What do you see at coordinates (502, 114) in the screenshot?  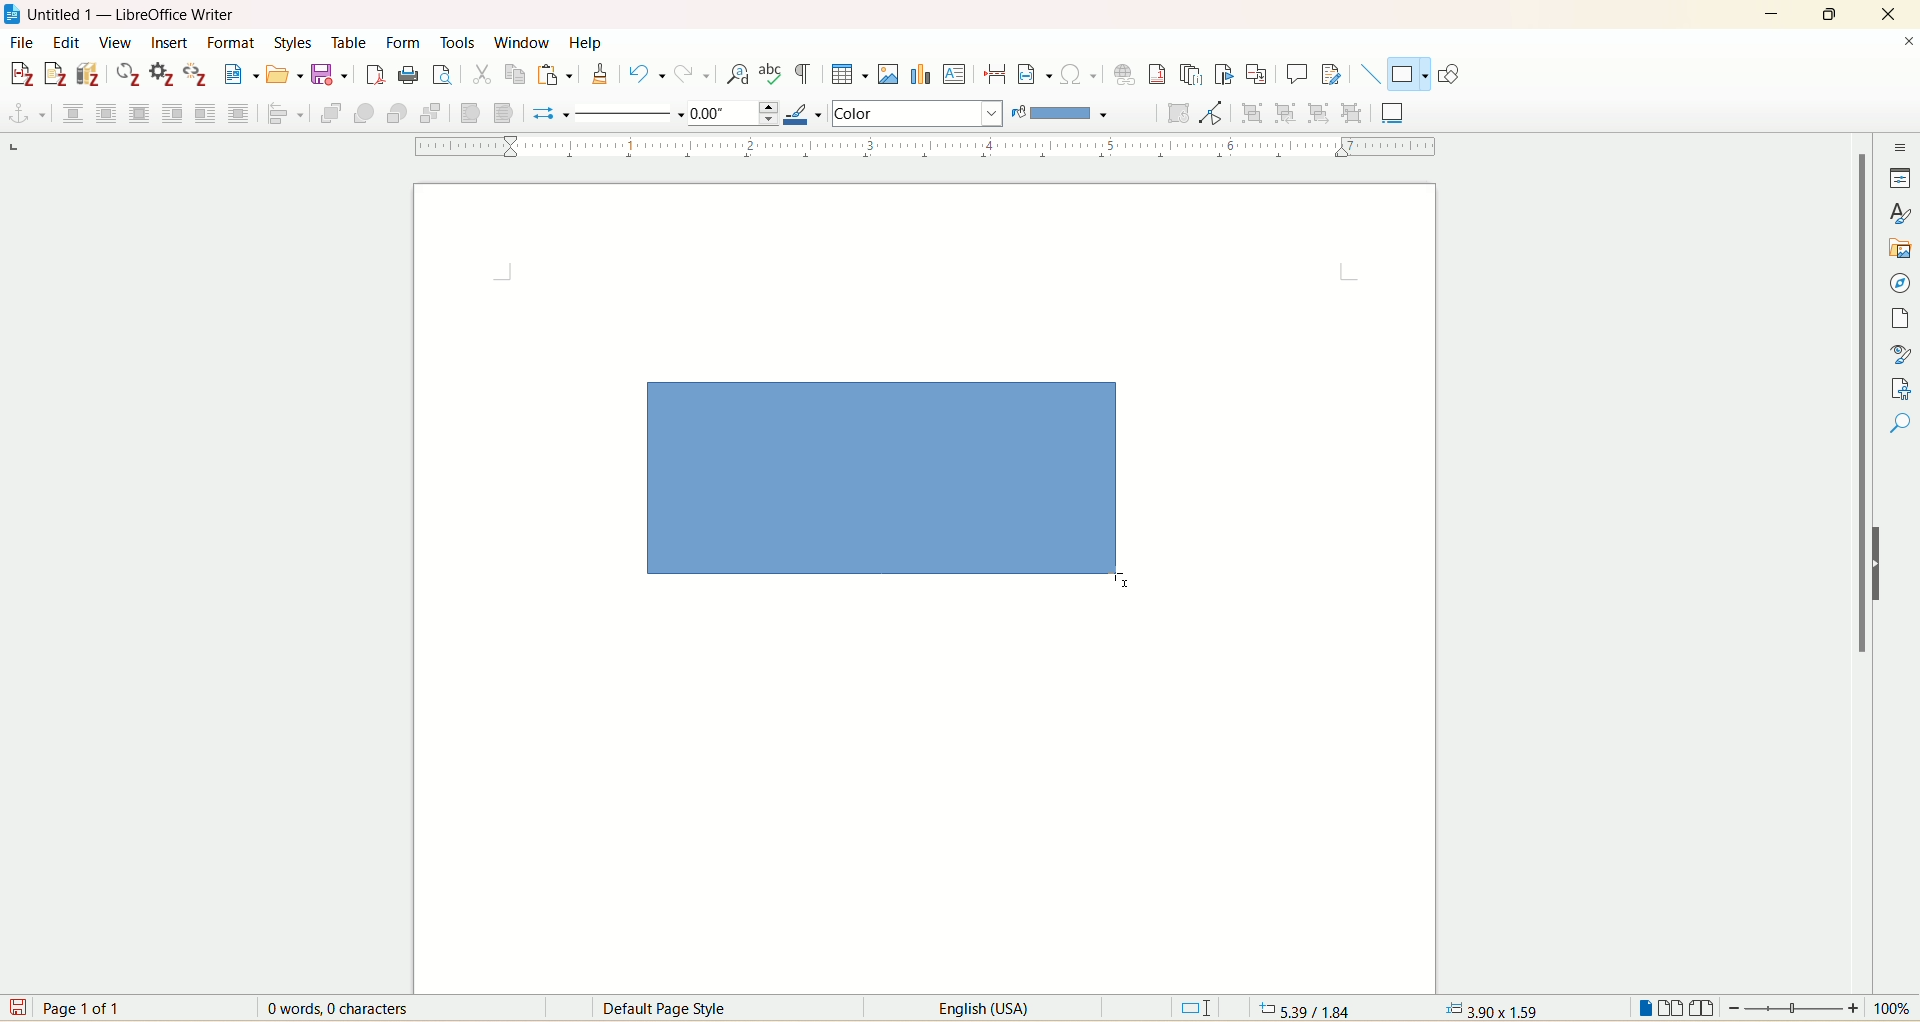 I see `to background` at bounding box center [502, 114].